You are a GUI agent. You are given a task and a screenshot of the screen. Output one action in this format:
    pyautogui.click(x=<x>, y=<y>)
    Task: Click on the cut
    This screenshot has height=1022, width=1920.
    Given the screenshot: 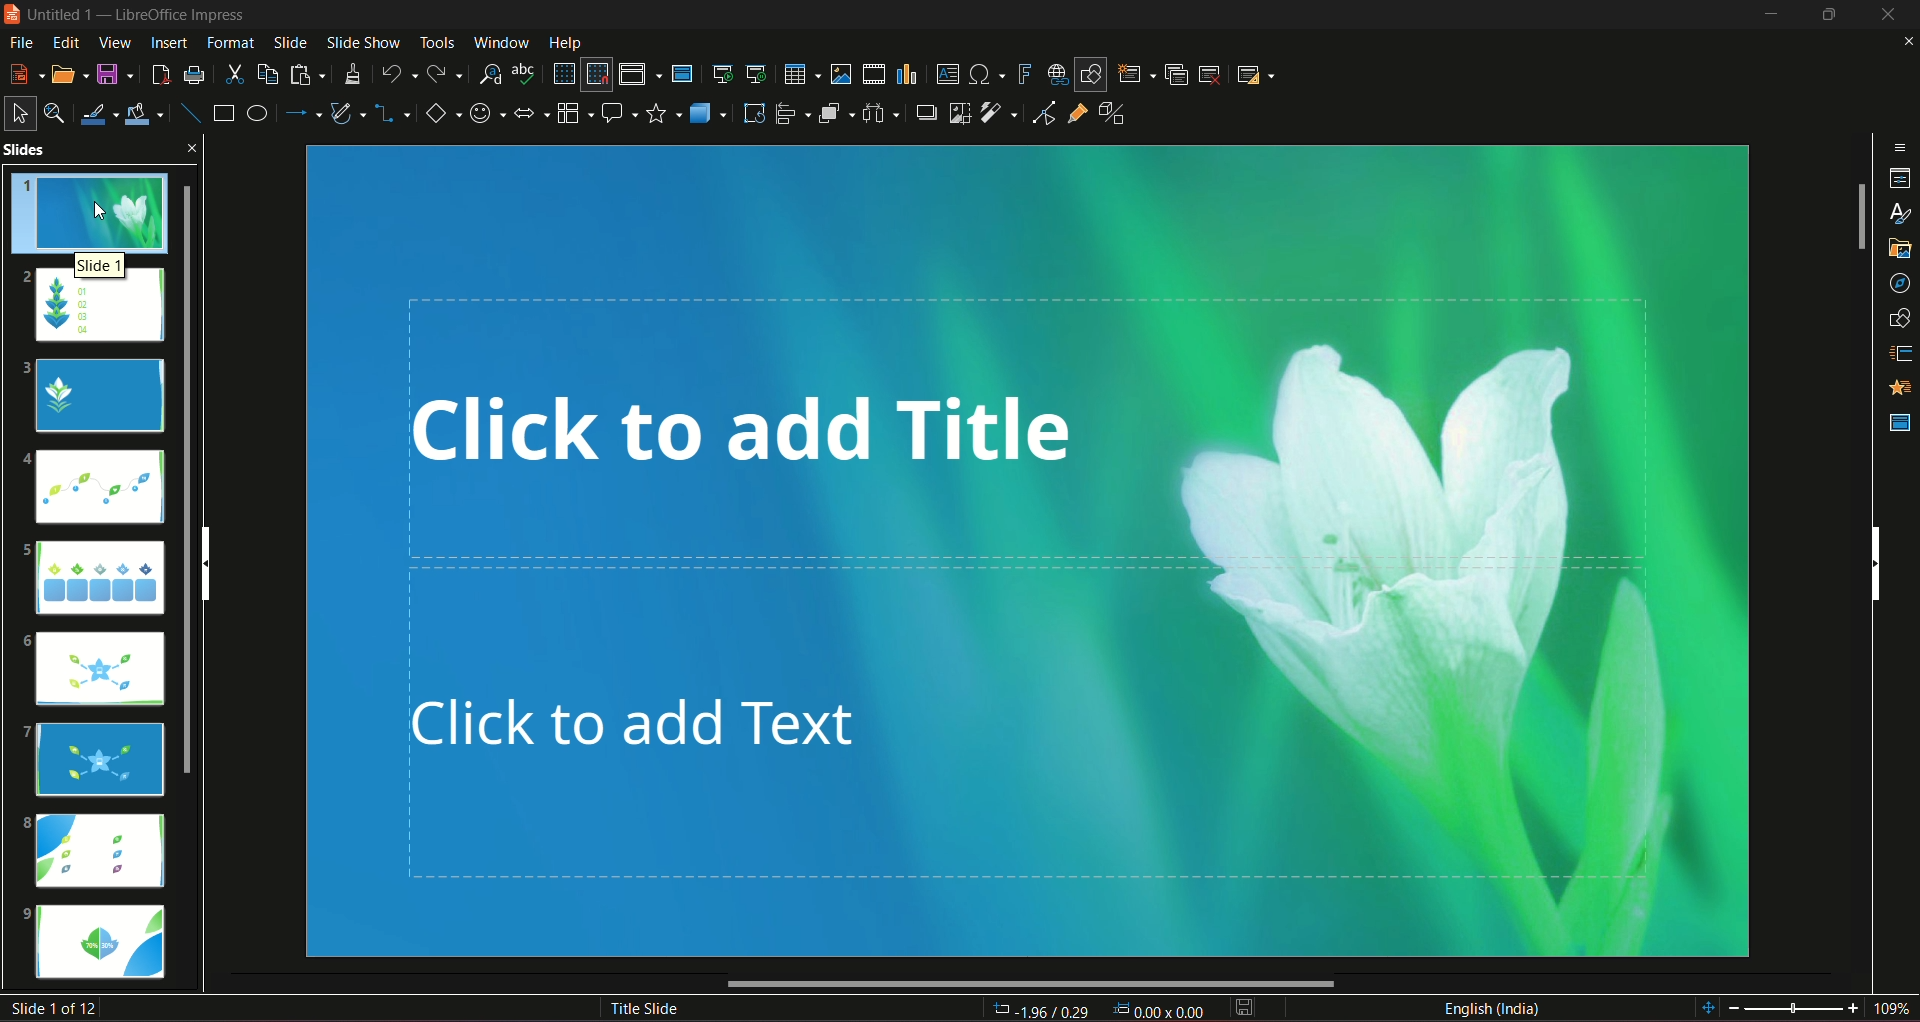 What is the action you would take?
    pyautogui.click(x=234, y=73)
    